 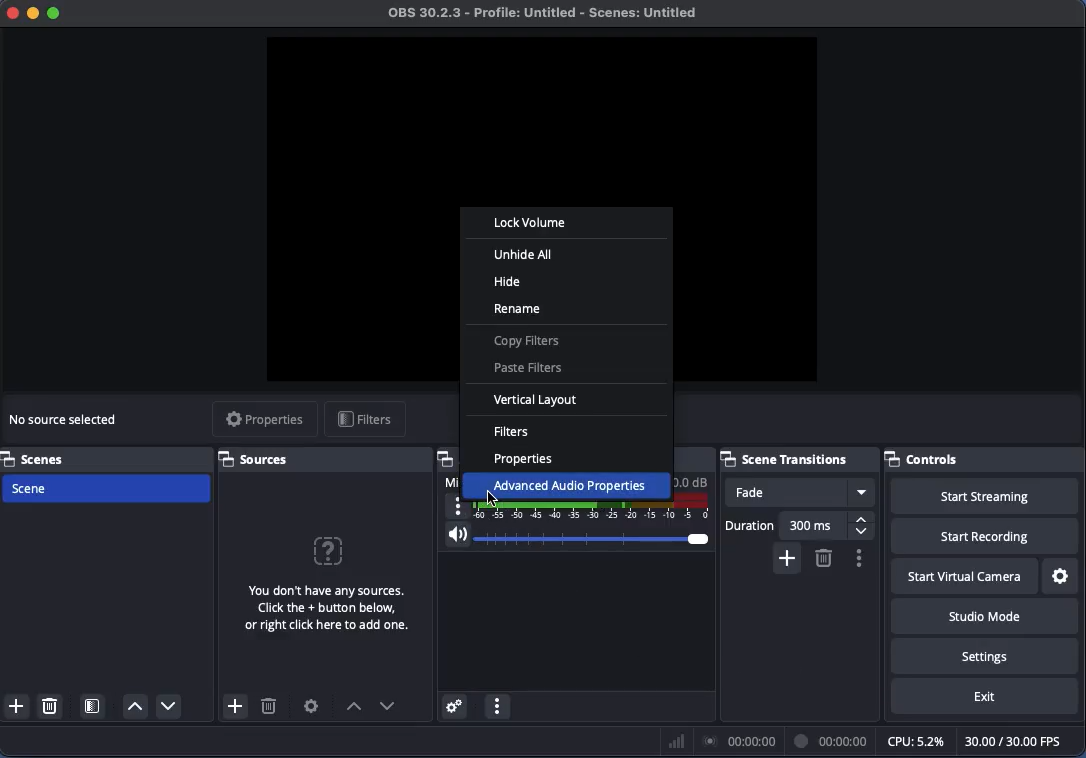 What do you see at coordinates (523, 255) in the screenshot?
I see `Unhide all` at bounding box center [523, 255].